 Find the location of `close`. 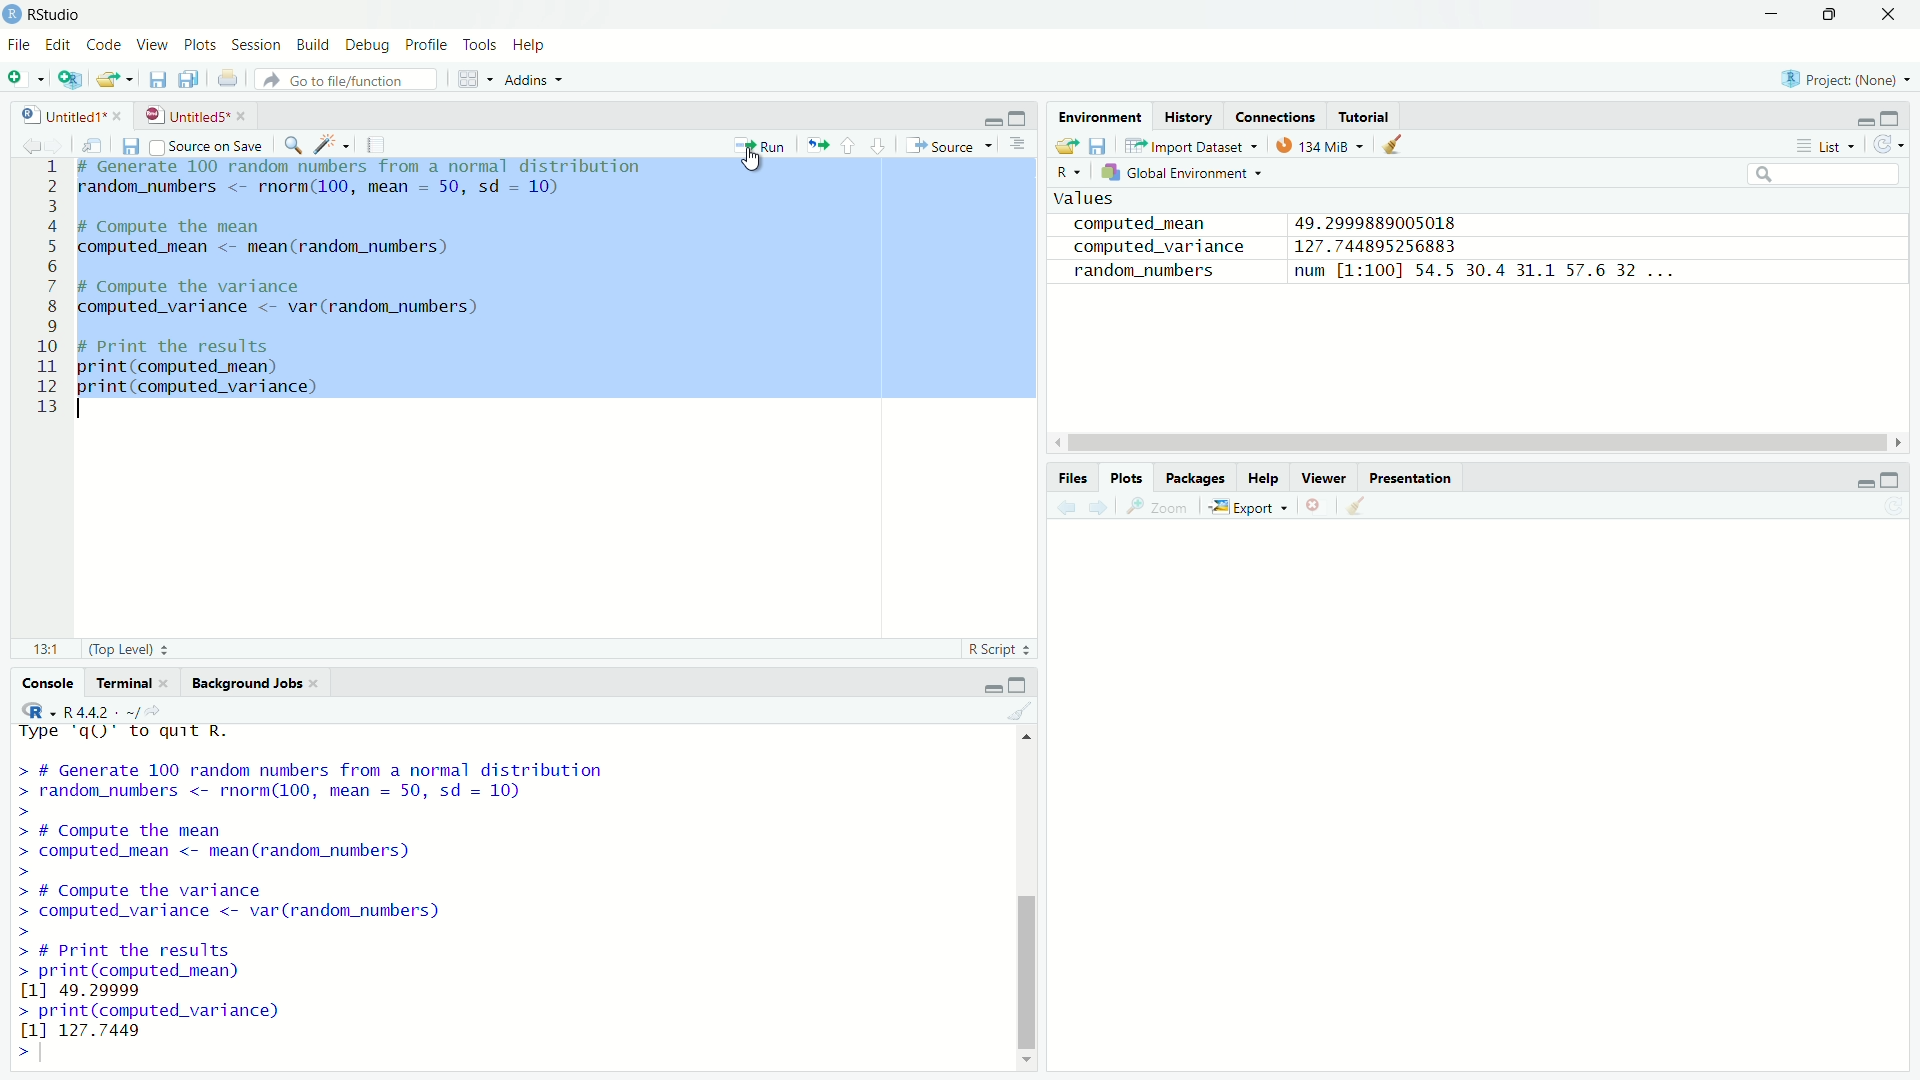

close is located at coordinates (167, 683).